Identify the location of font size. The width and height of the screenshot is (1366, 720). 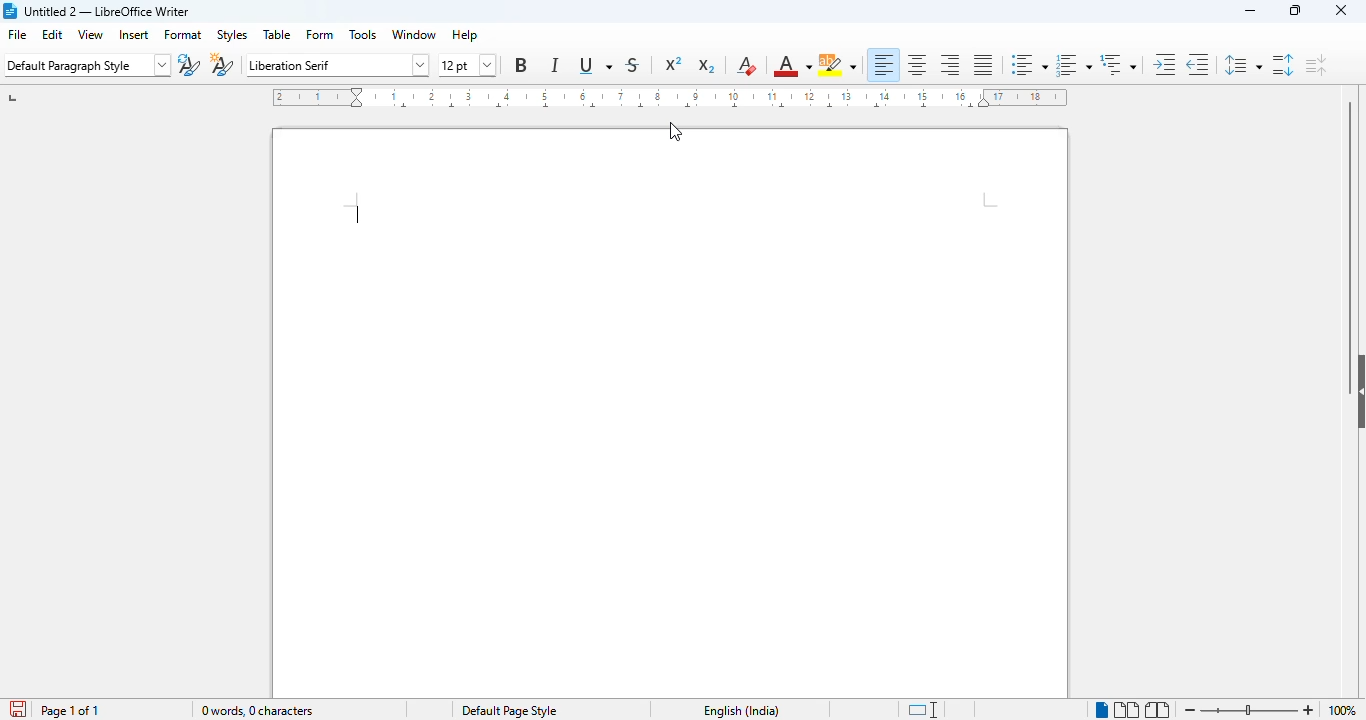
(468, 66).